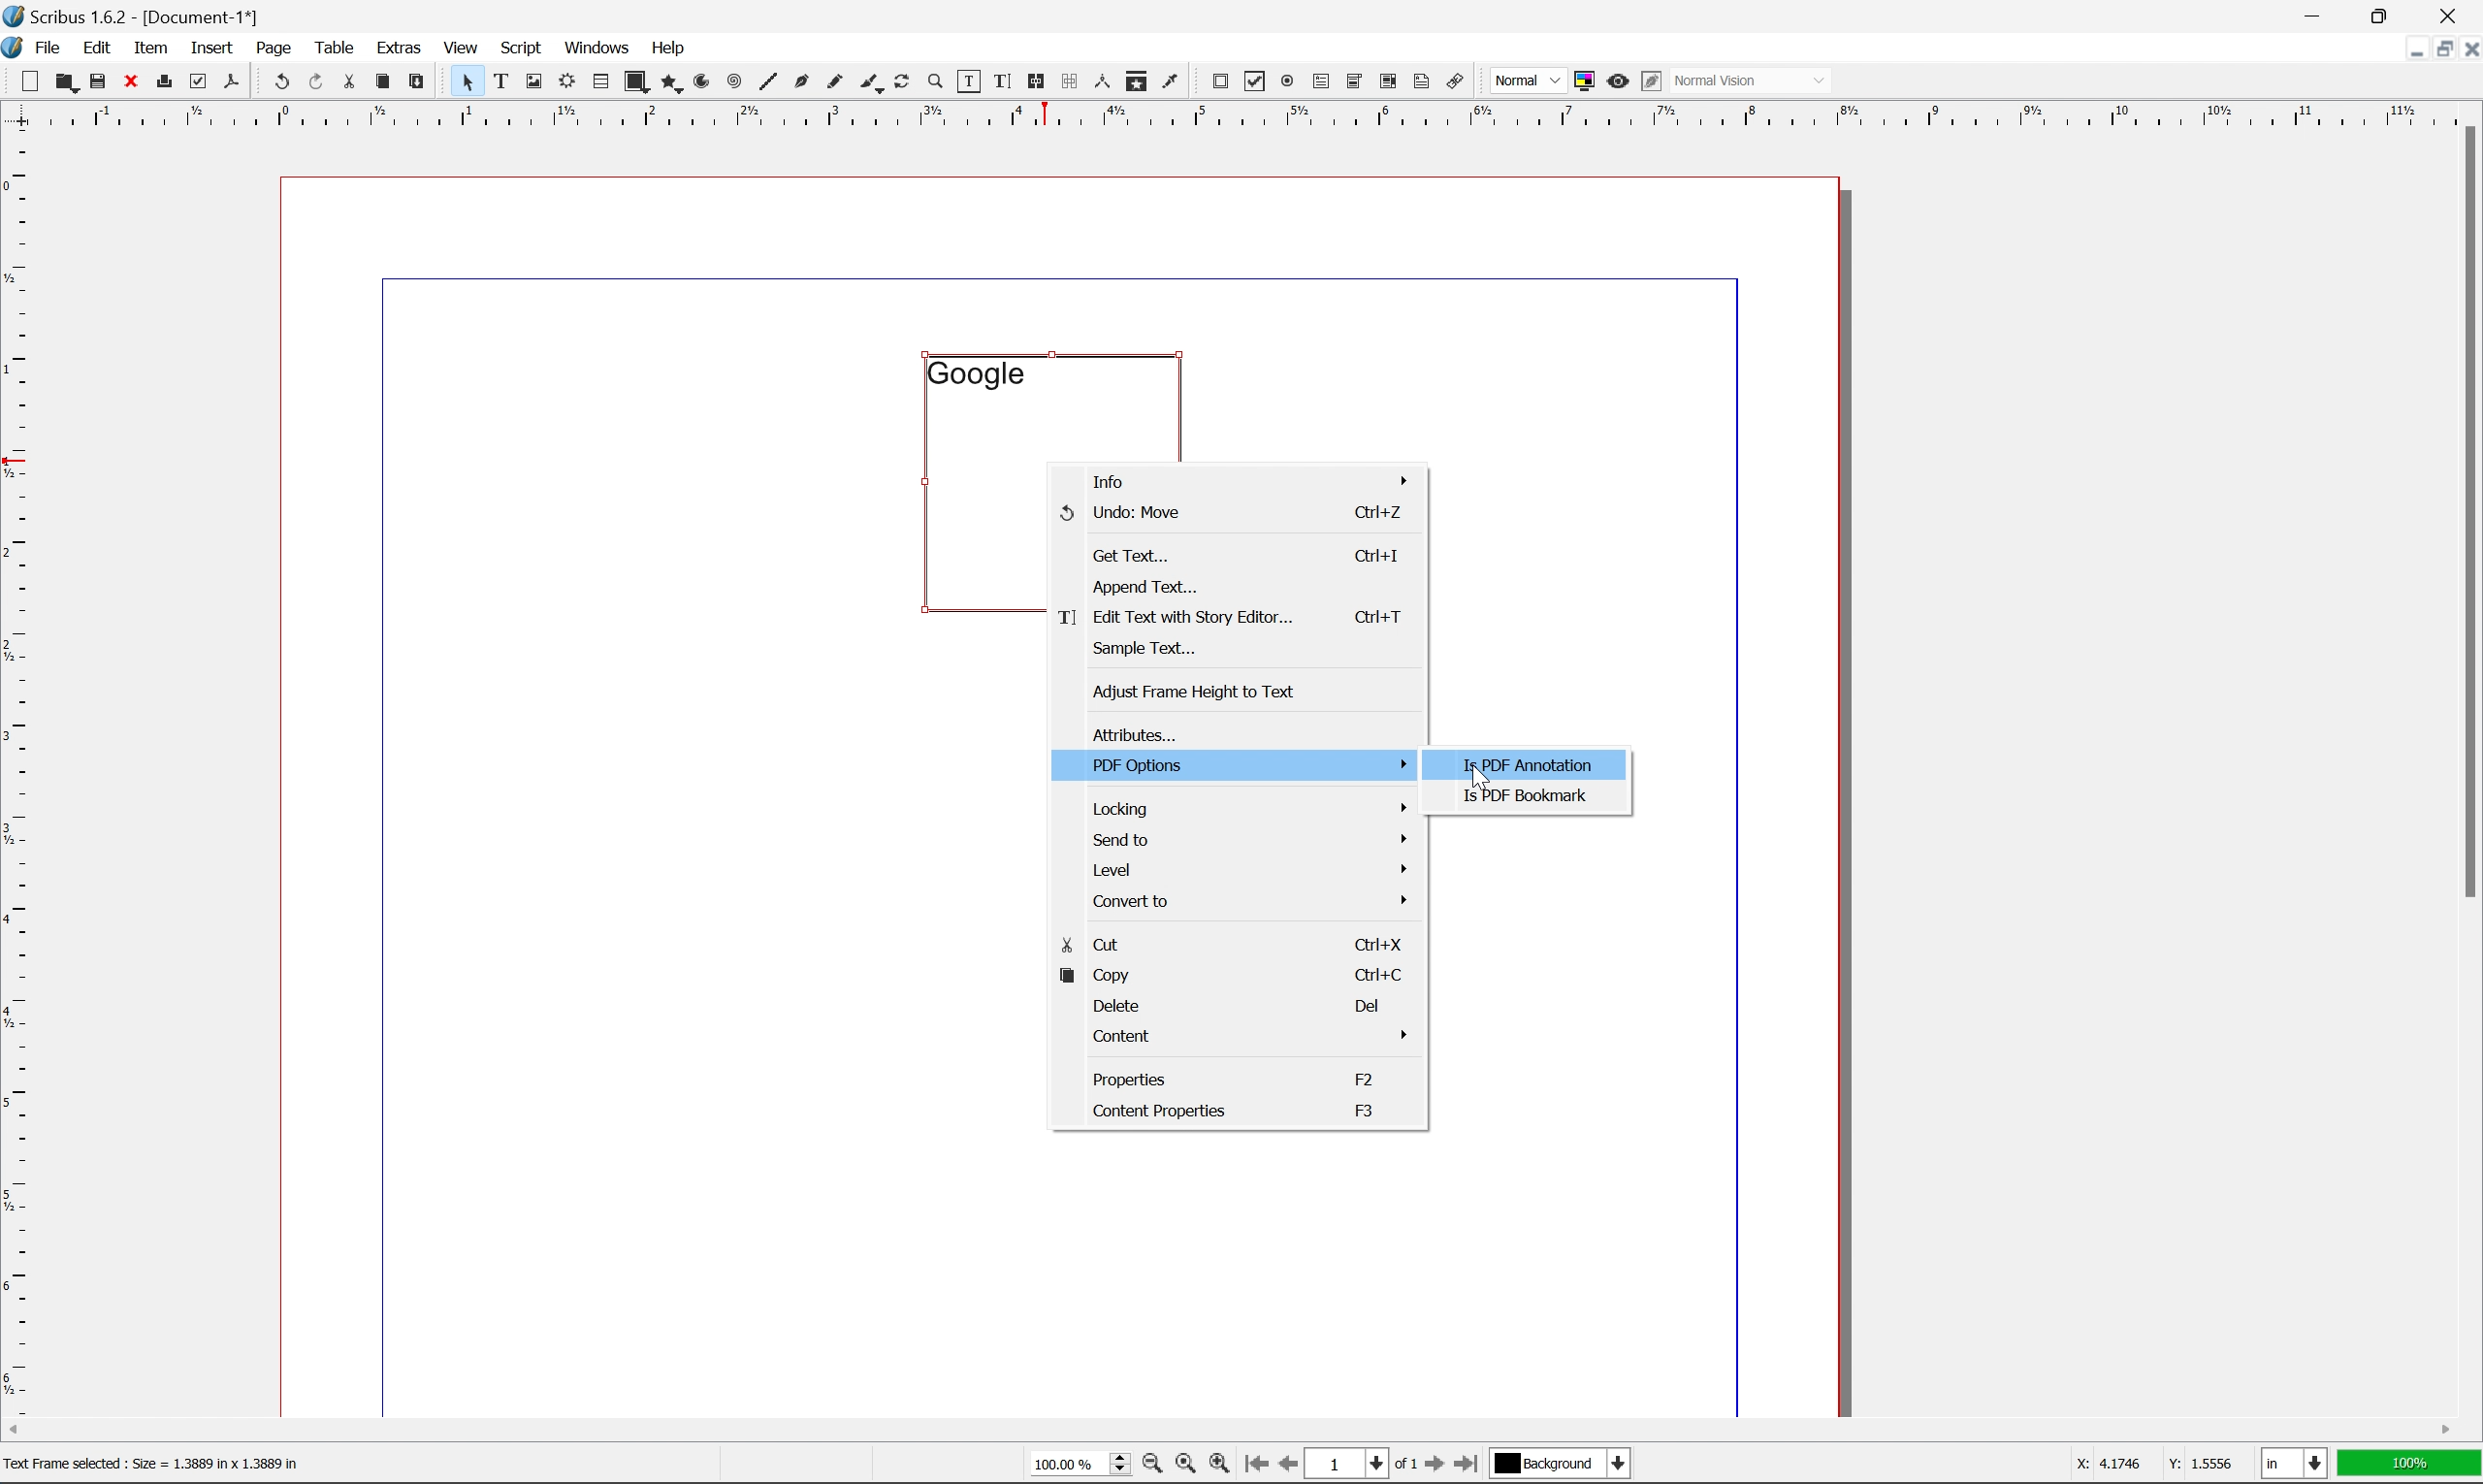 The image size is (2483, 1484). I want to click on pdf list box, so click(1387, 84).